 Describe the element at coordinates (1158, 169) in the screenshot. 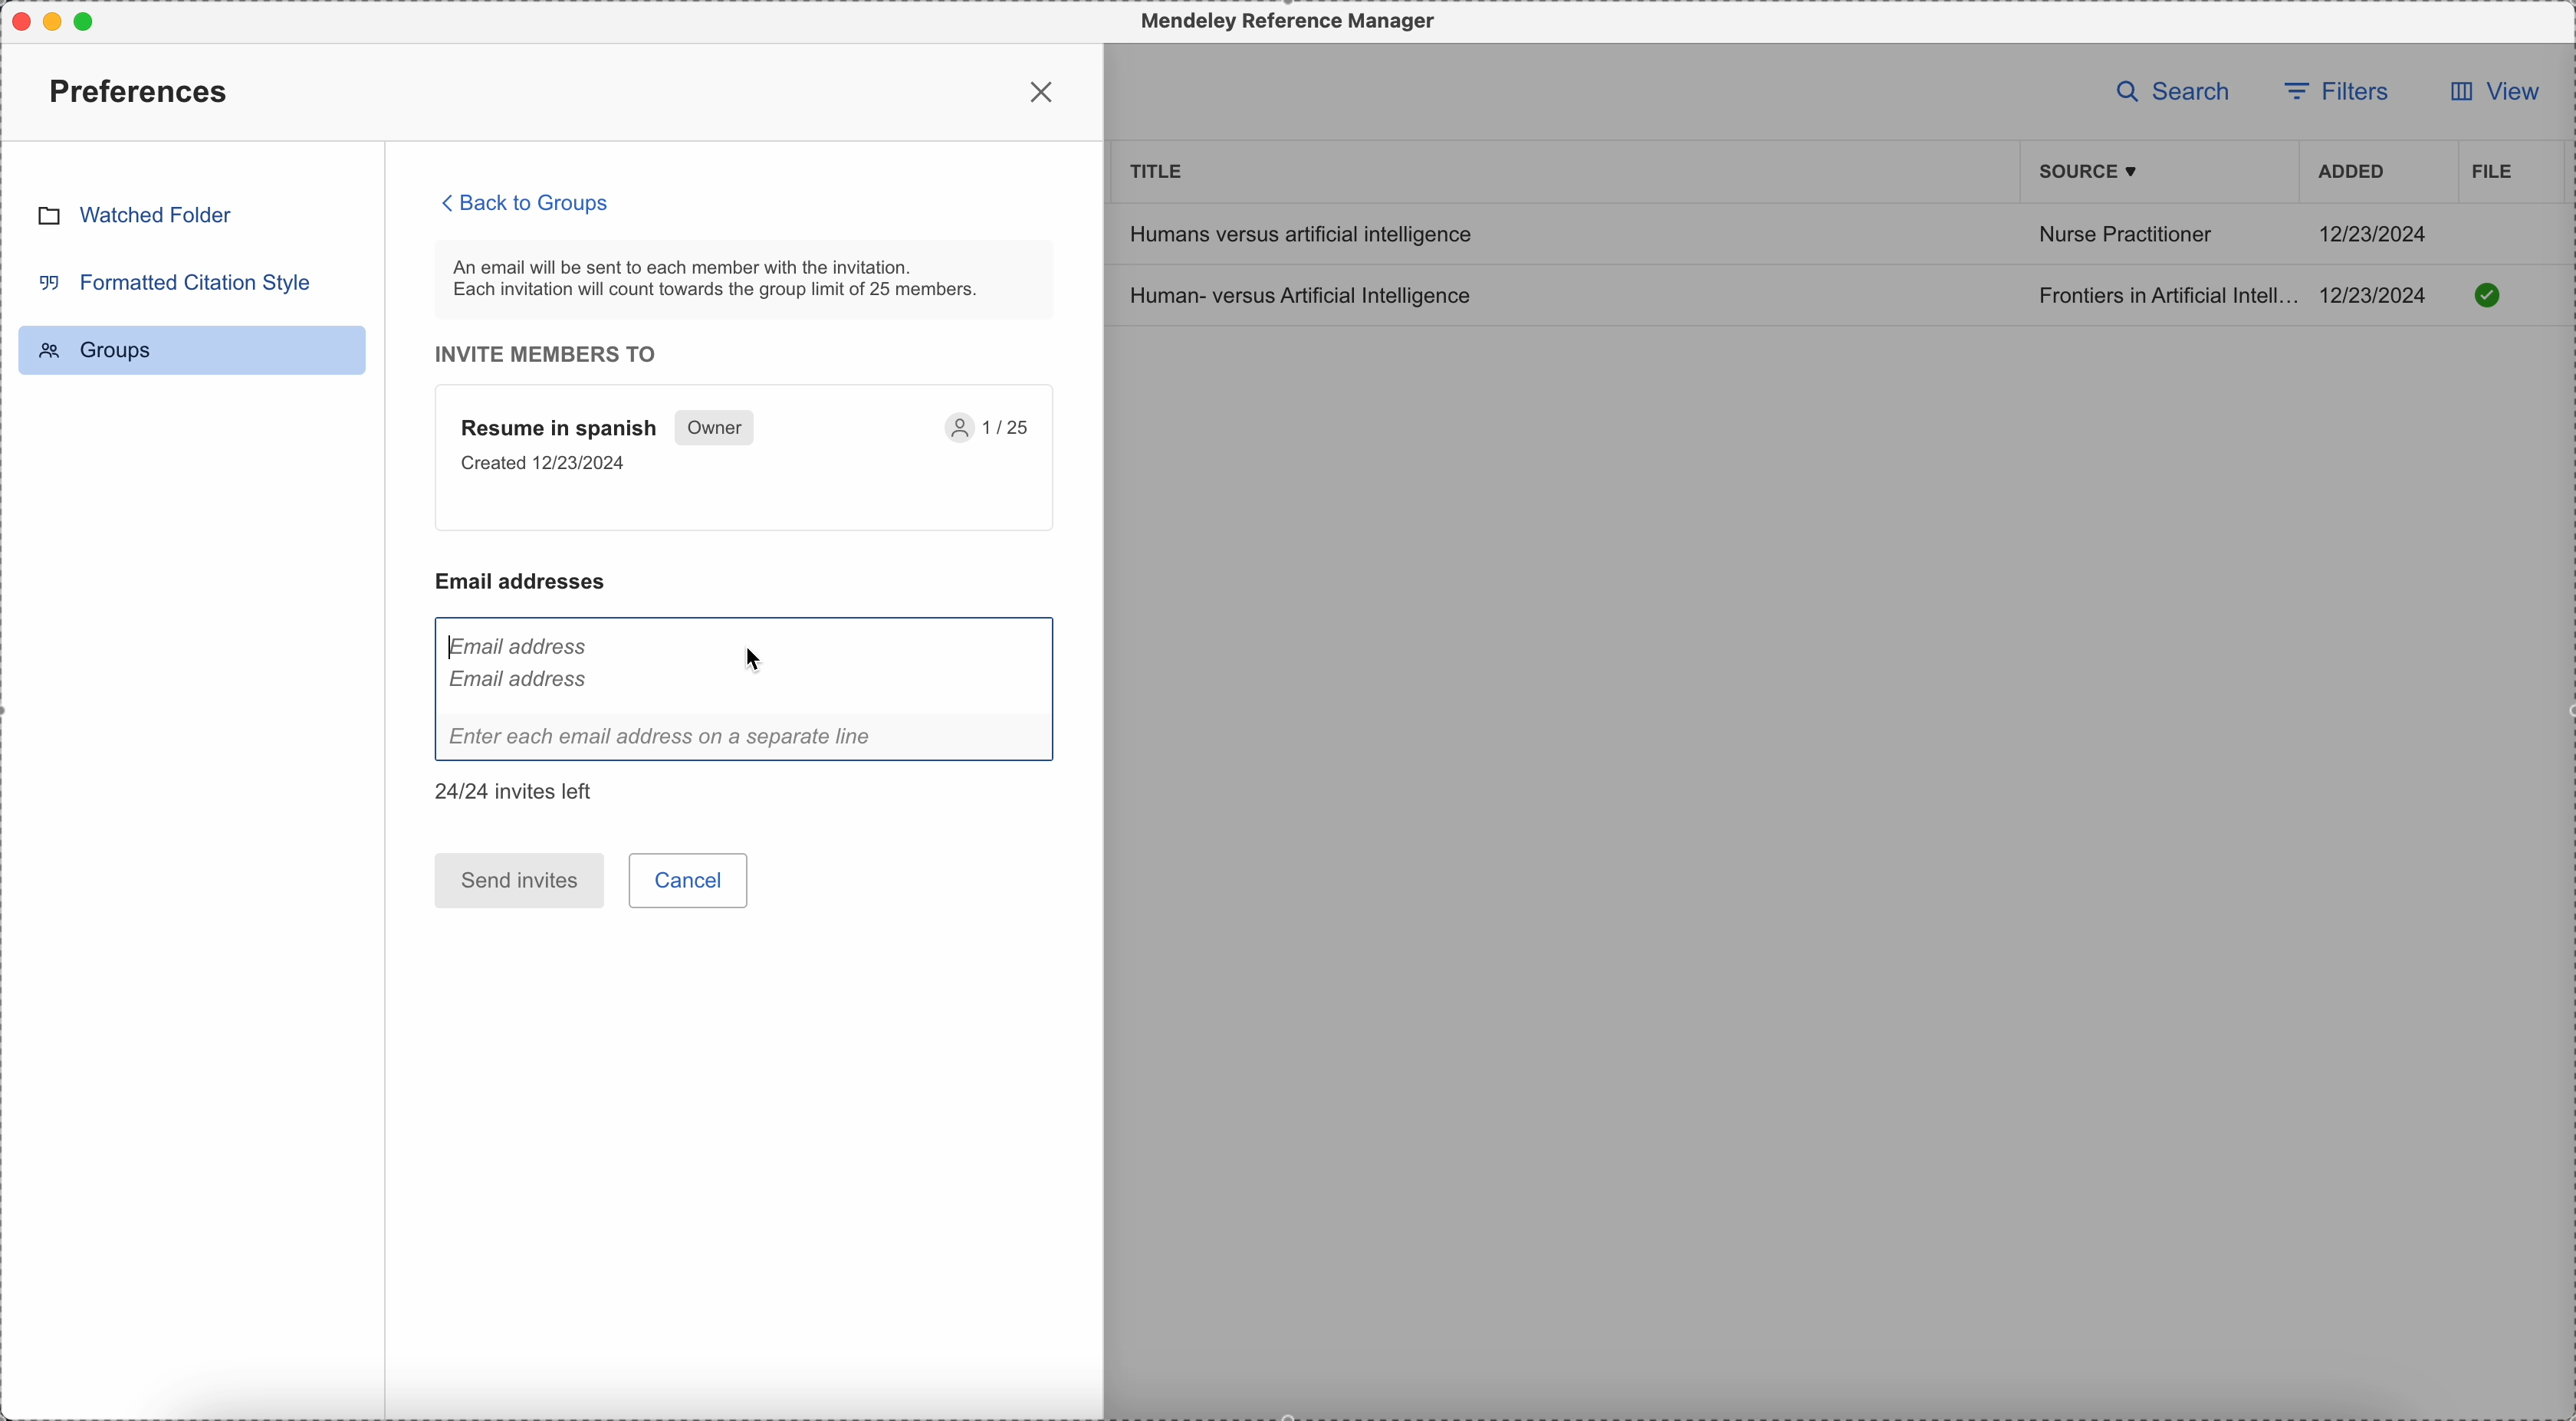

I see `title` at that location.